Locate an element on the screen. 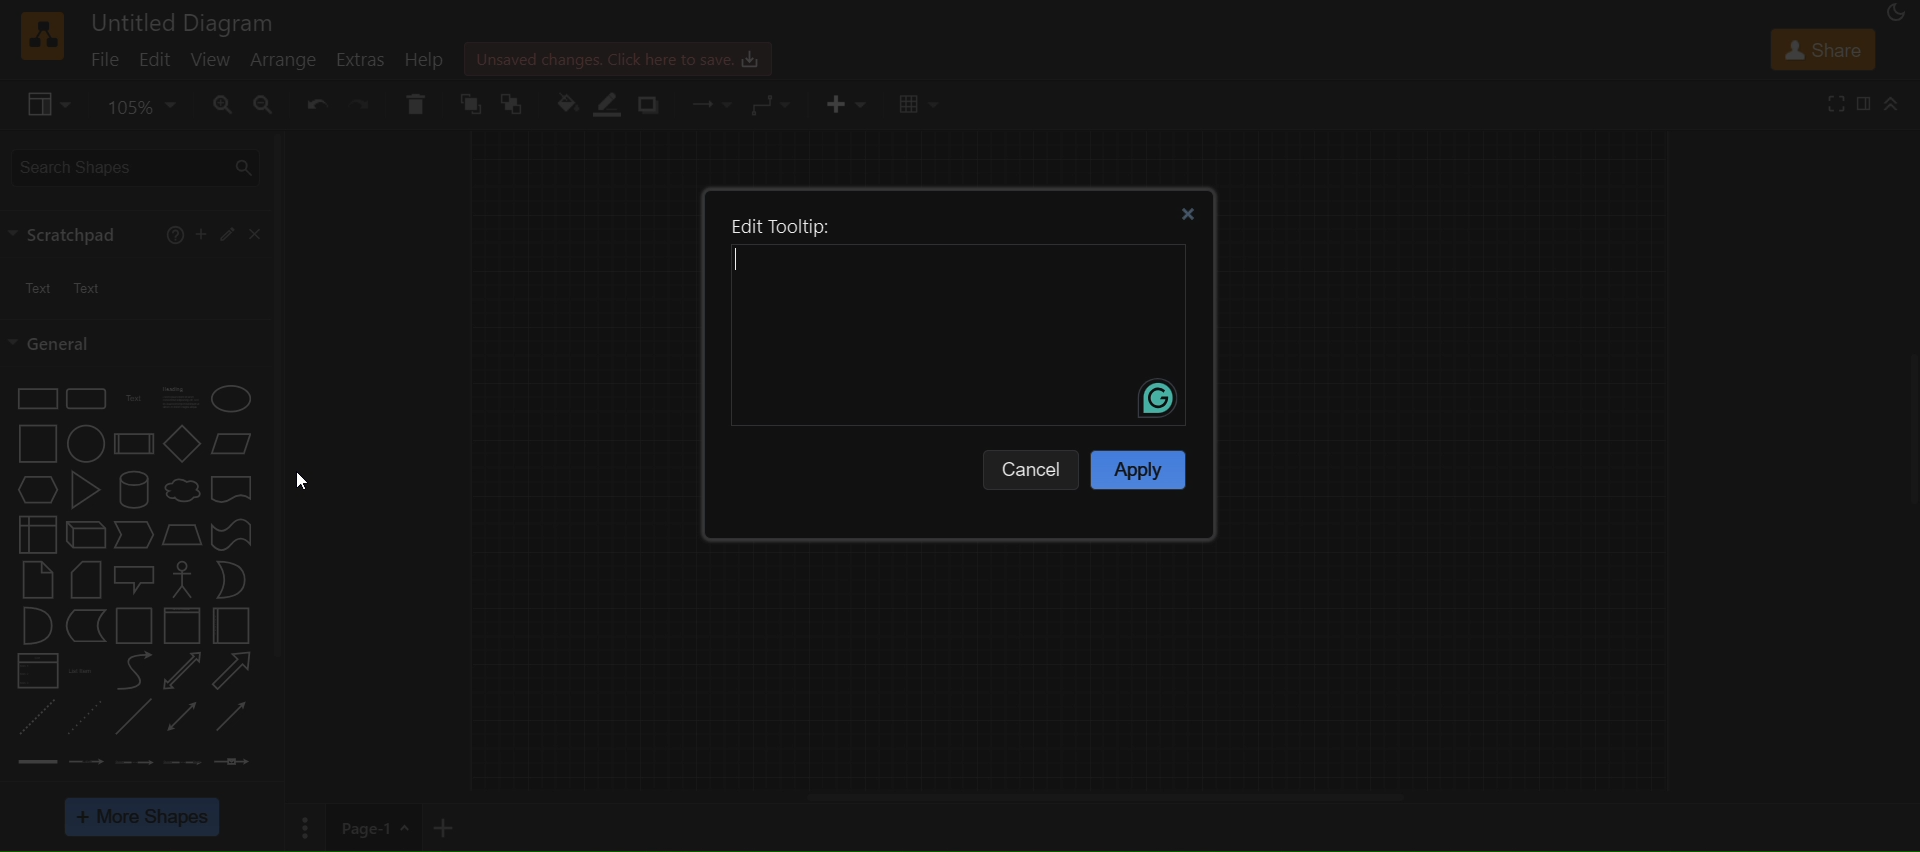 The image size is (1920, 852). circle is located at coordinates (86, 443).